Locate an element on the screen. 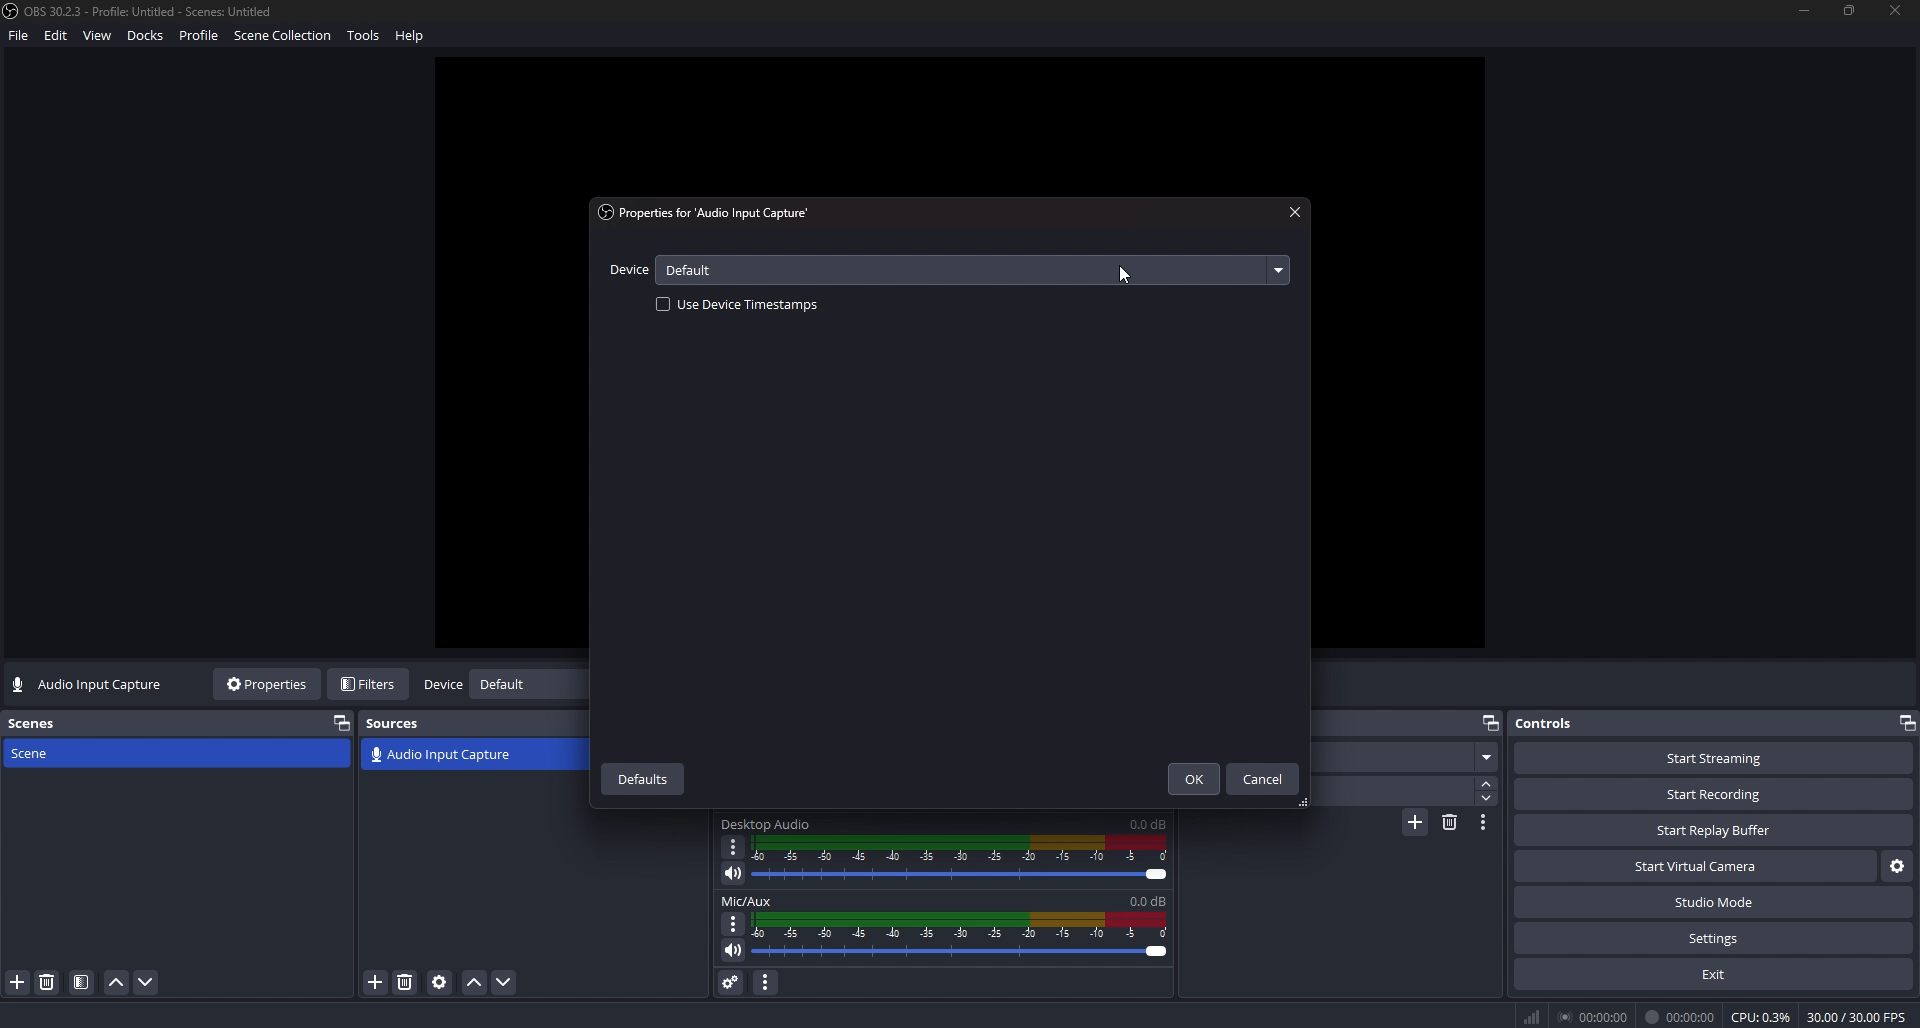  start replay buffer is located at coordinates (1715, 831).